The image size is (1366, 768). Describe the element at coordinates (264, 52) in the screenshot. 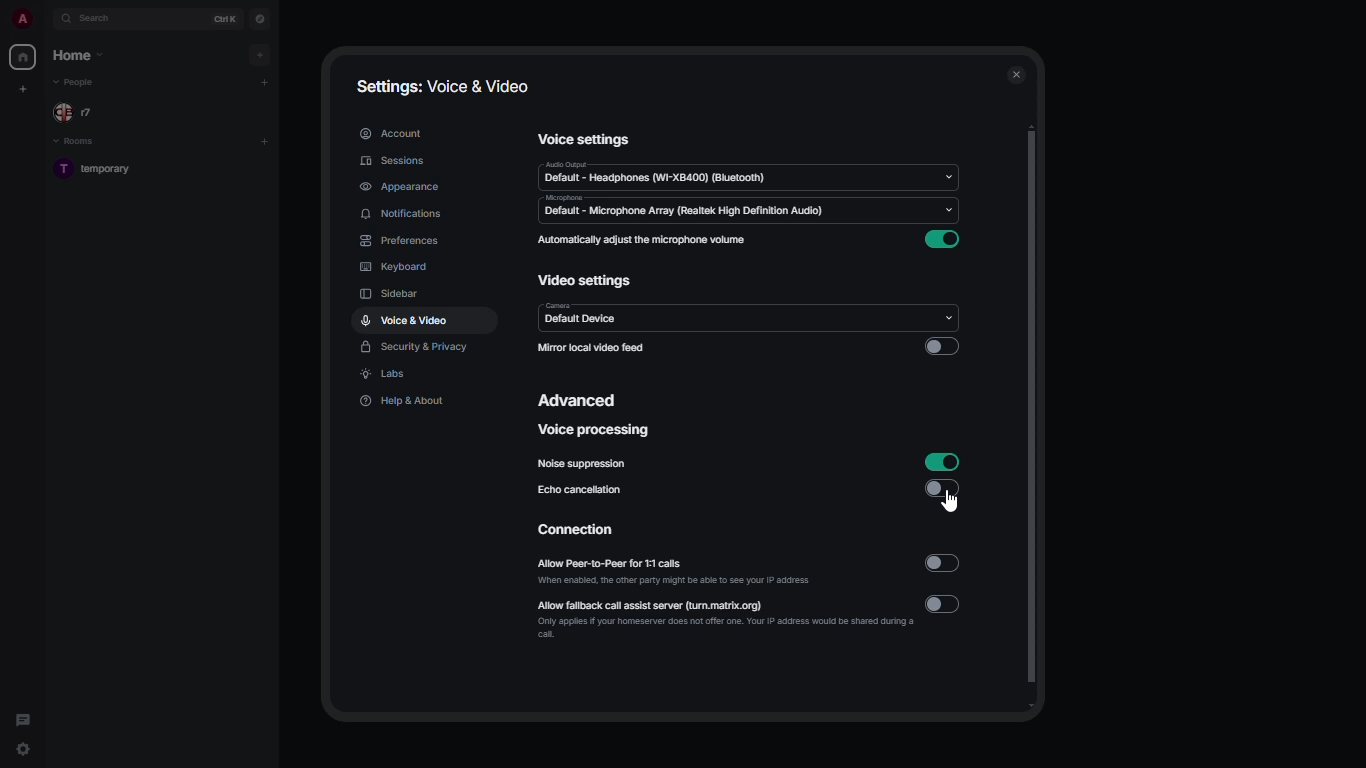

I see `add` at that location.